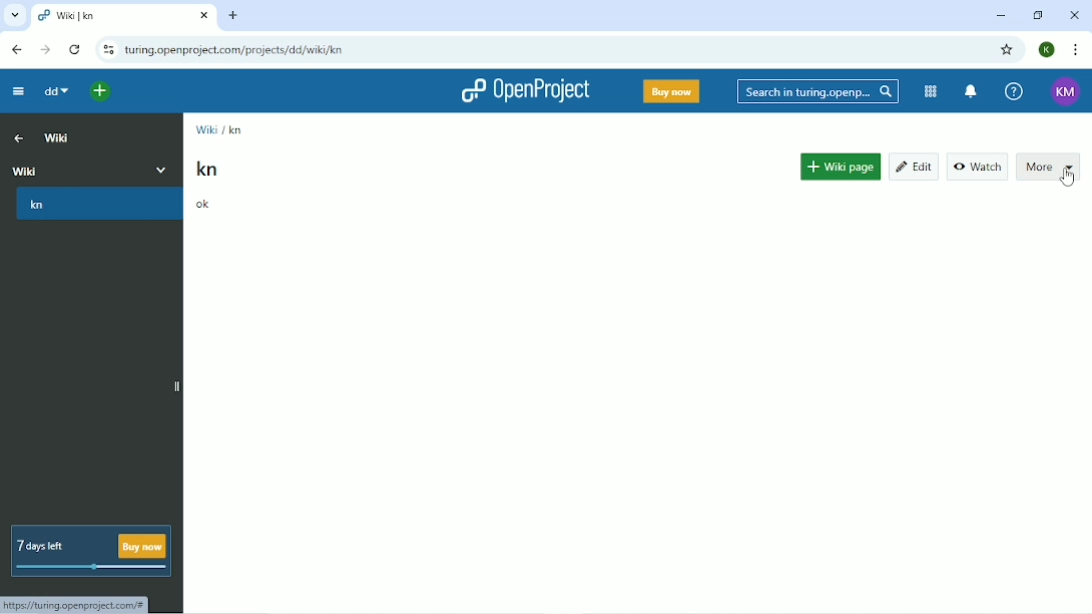 Image resolution: width=1092 pixels, height=614 pixels. What do you see at coordinates (842, 162) in the screenshot?
I see `Wiki page` at bounding box center [842, 162].